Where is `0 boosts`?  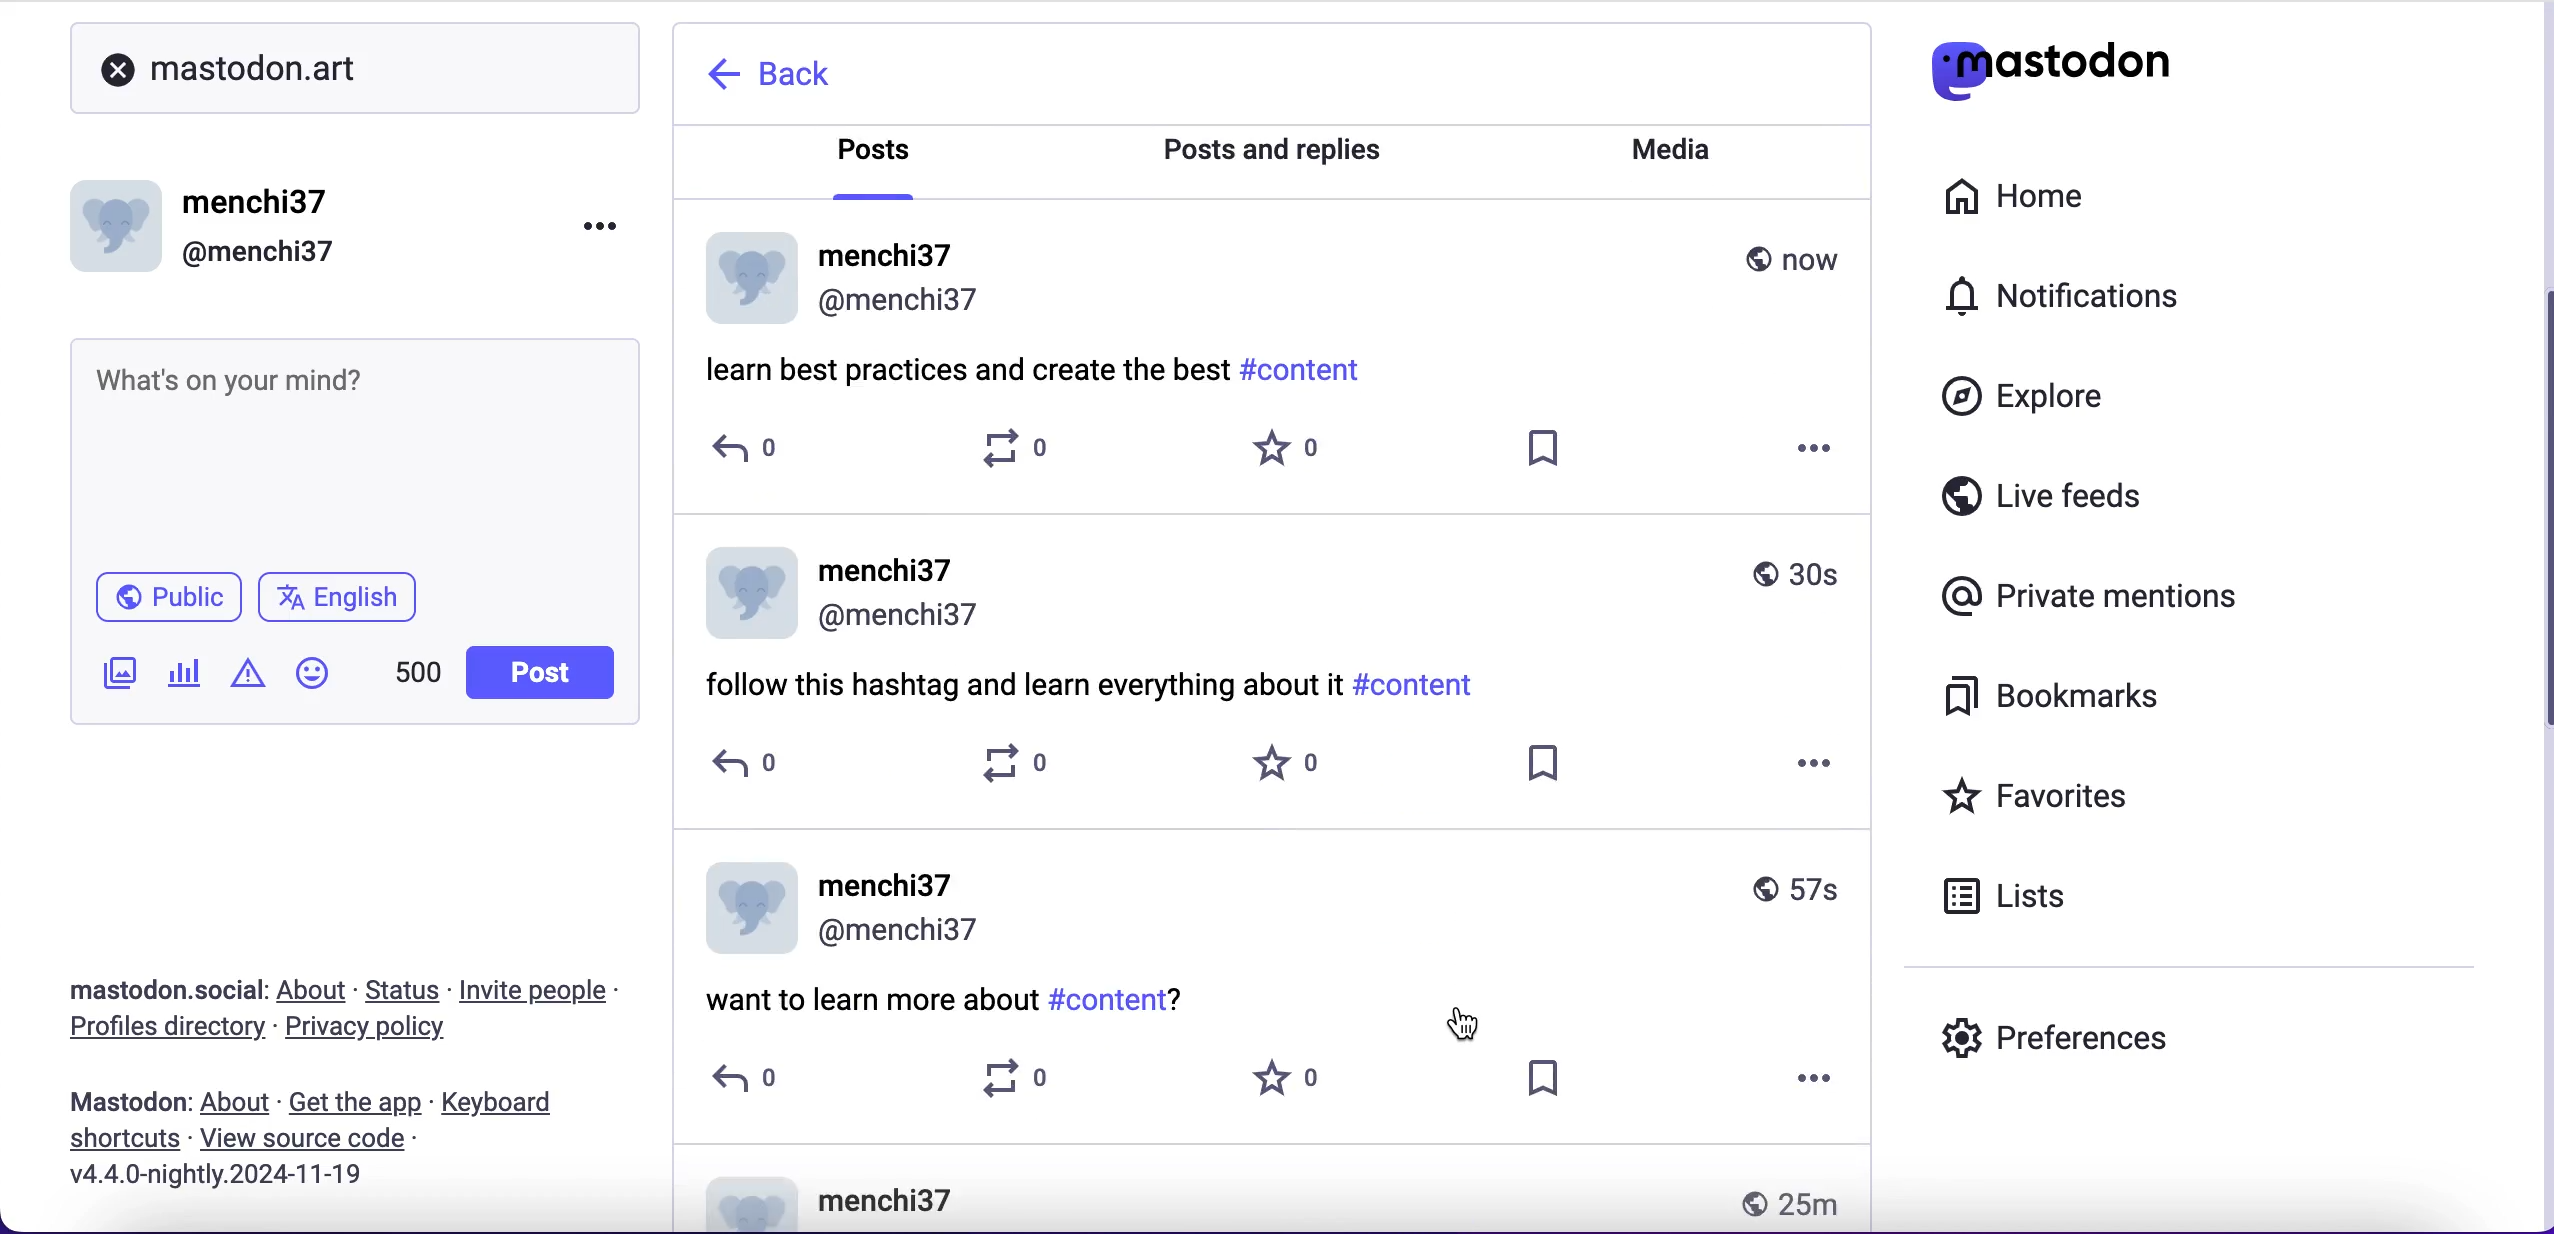
0 boosts is located at coordinates (1028, 768).